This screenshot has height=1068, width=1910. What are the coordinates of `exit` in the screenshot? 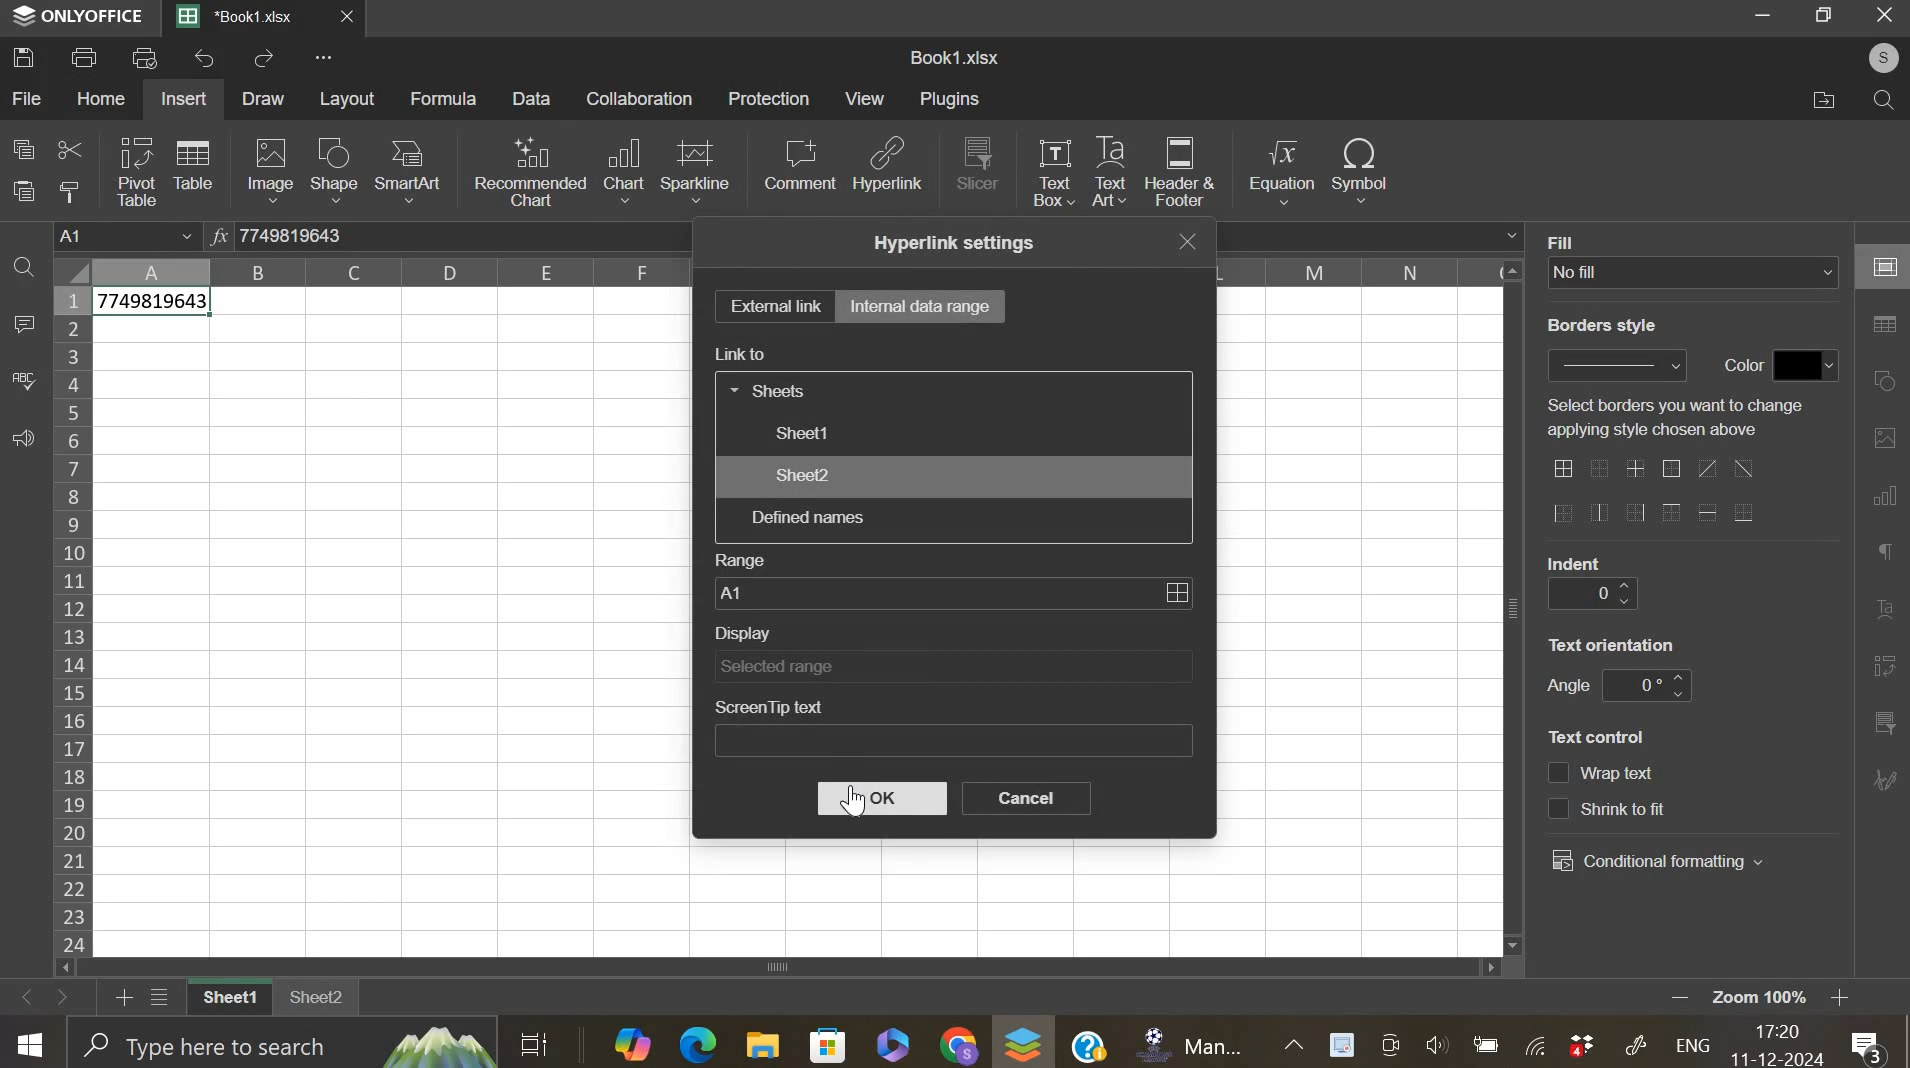 It's located at (1192, 241).